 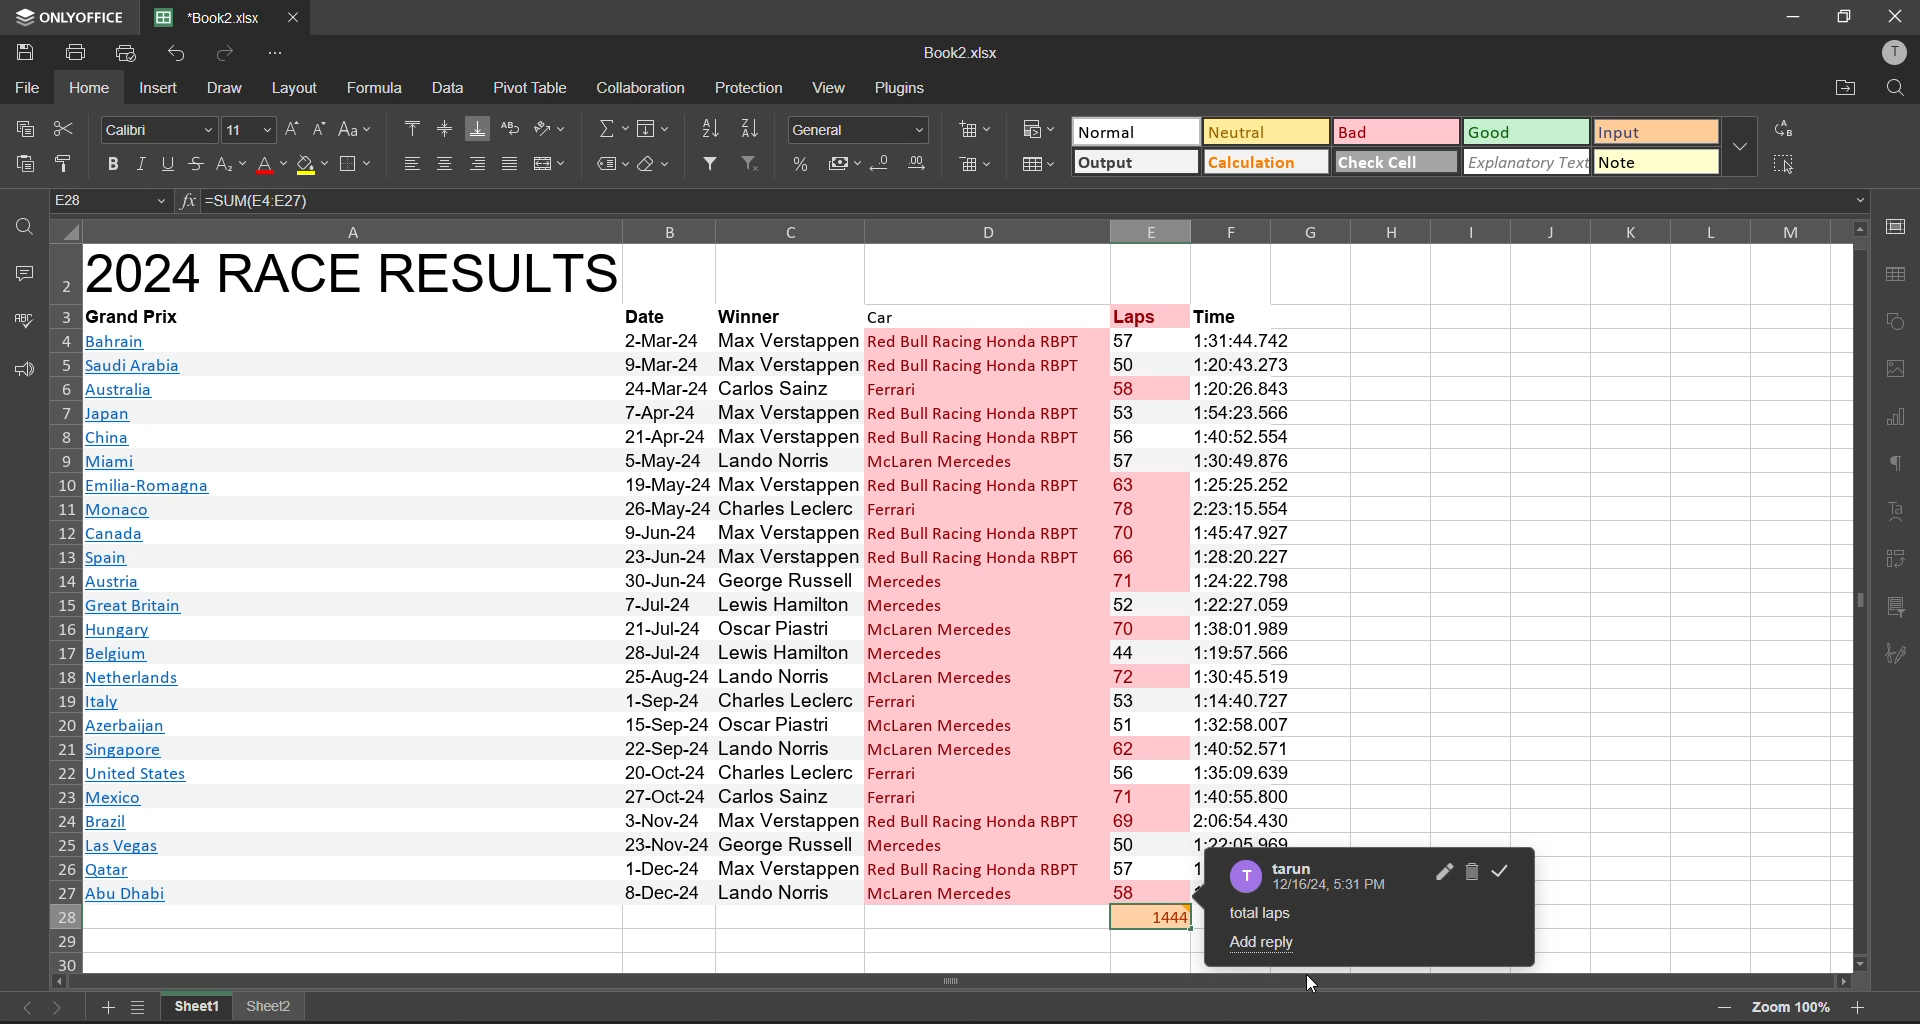 What do you see at coordinates (611, 161) in the screenshot?
I see `named ranges` at bounding box center [611, 161].